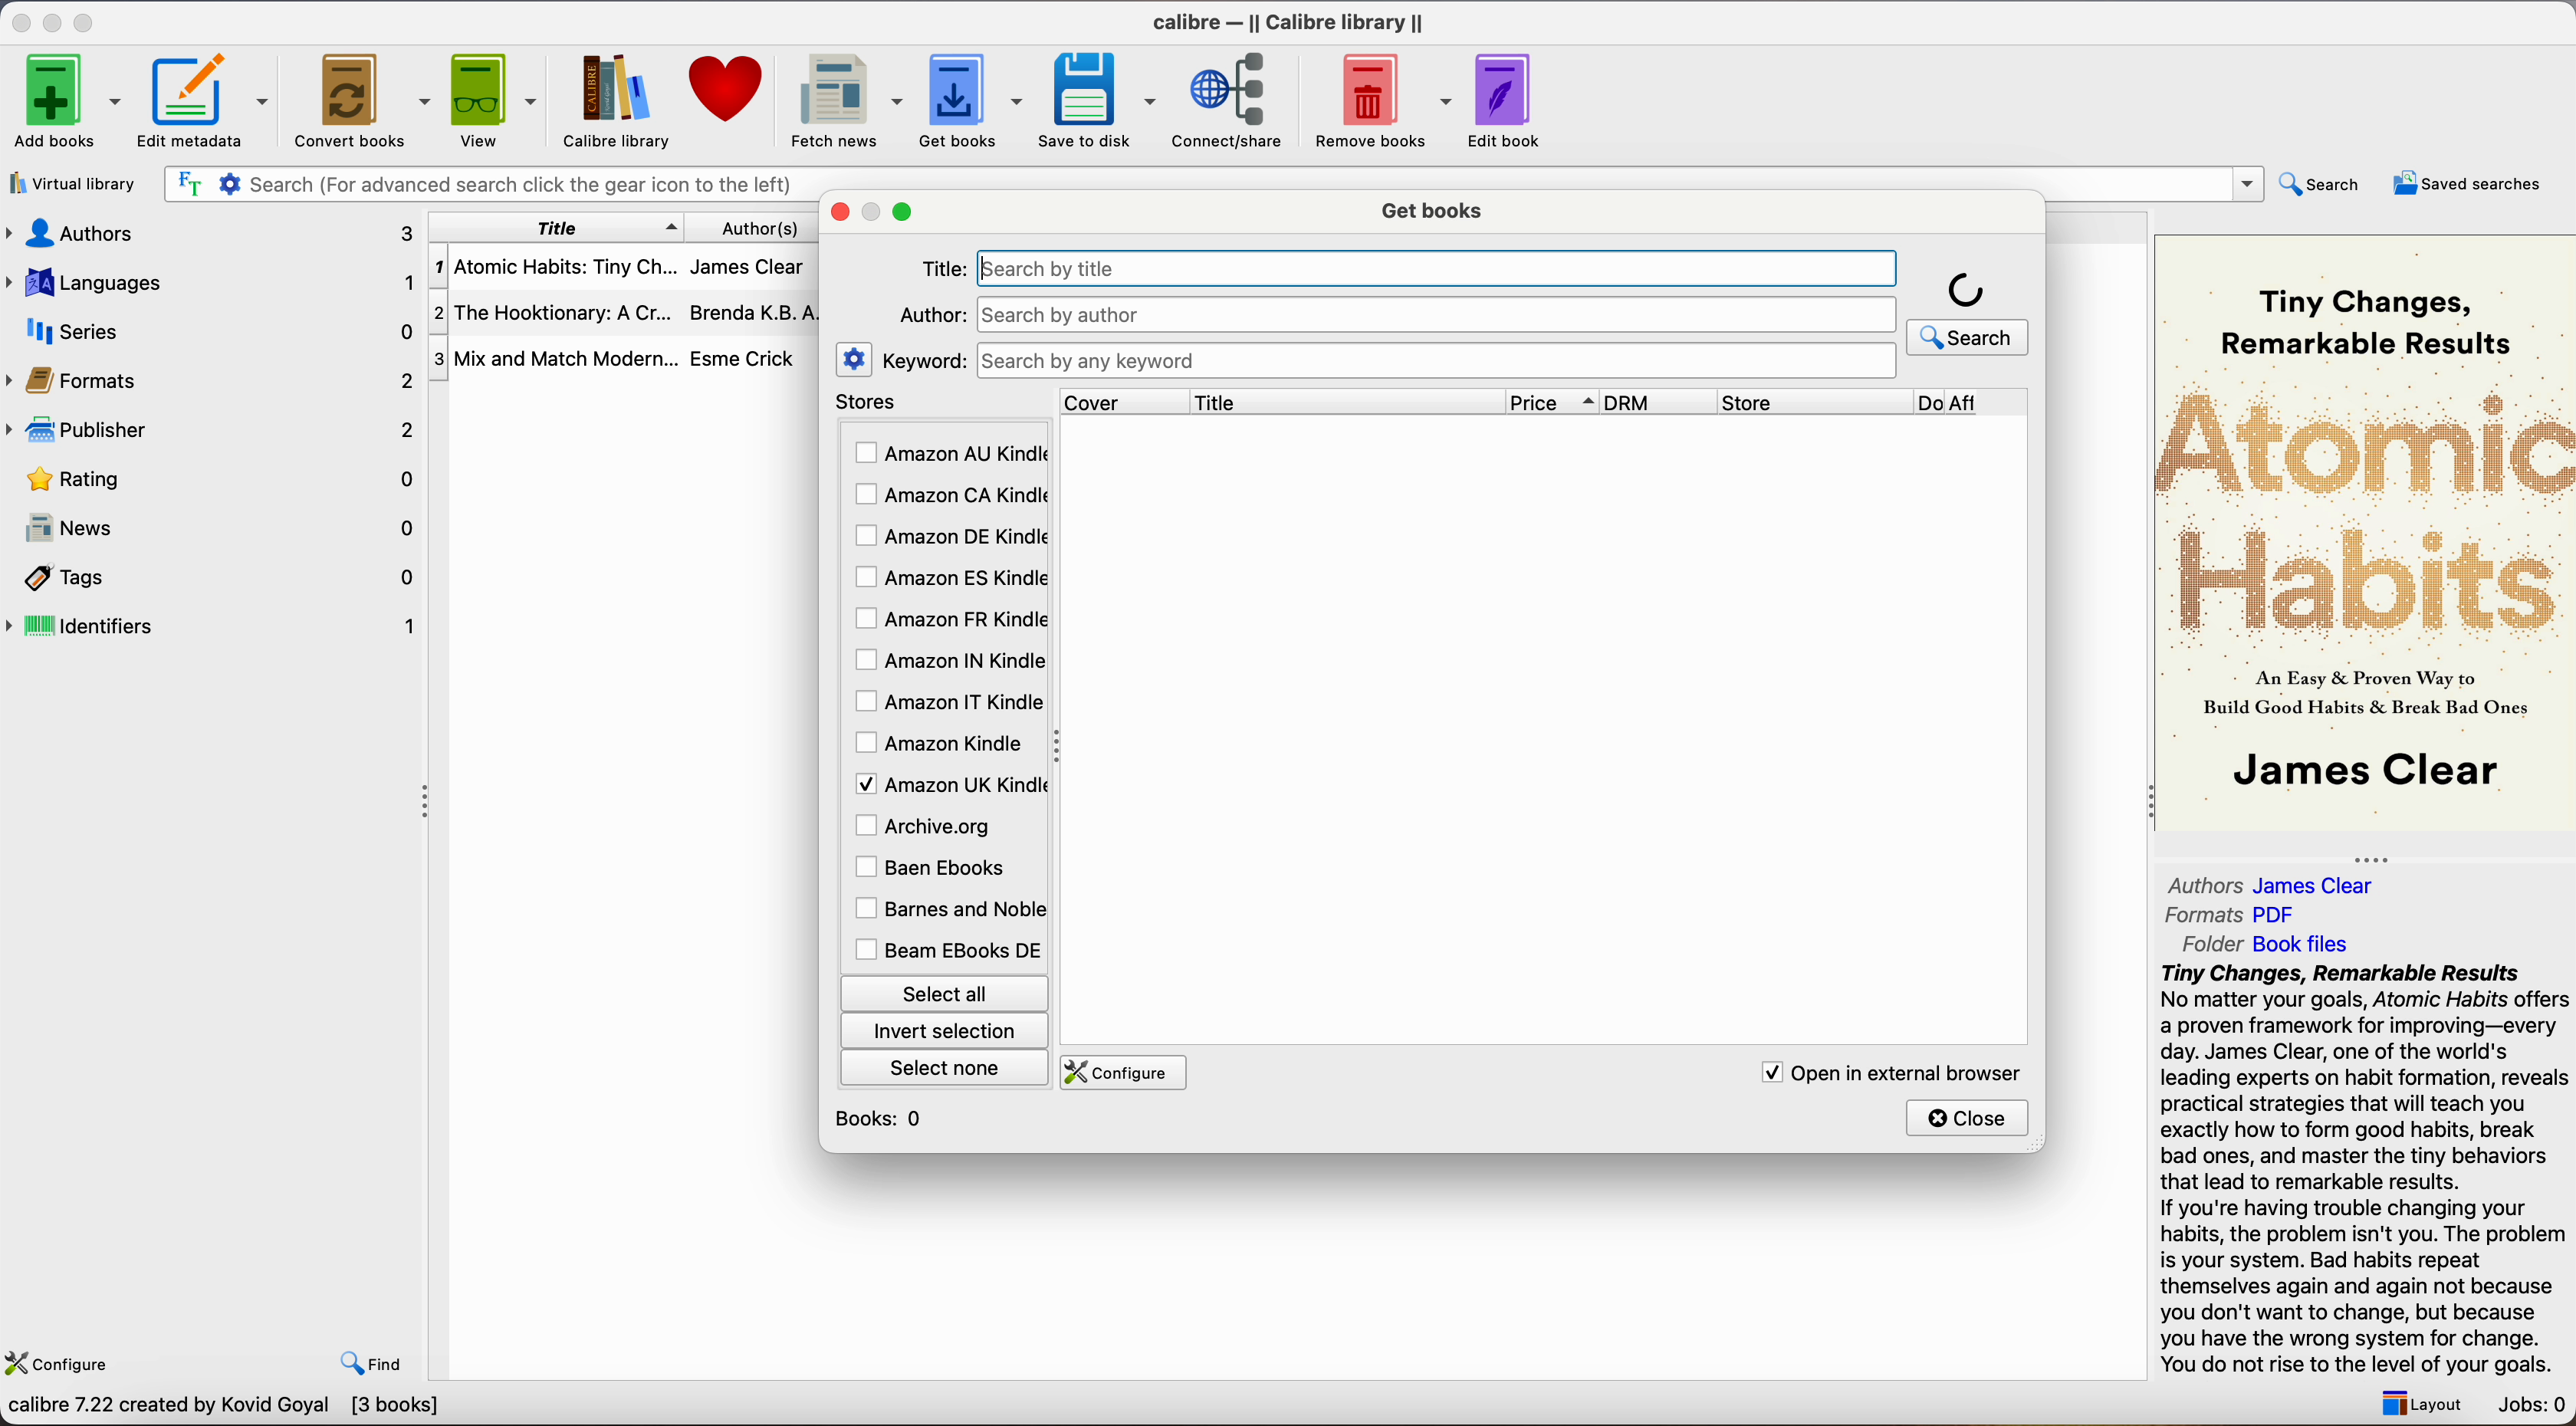 The width and height of the screenshot is (2576, 1426). Describe the element at coordinates (2233, 915) in the screenshot. I see `Formats PDF` at that location.